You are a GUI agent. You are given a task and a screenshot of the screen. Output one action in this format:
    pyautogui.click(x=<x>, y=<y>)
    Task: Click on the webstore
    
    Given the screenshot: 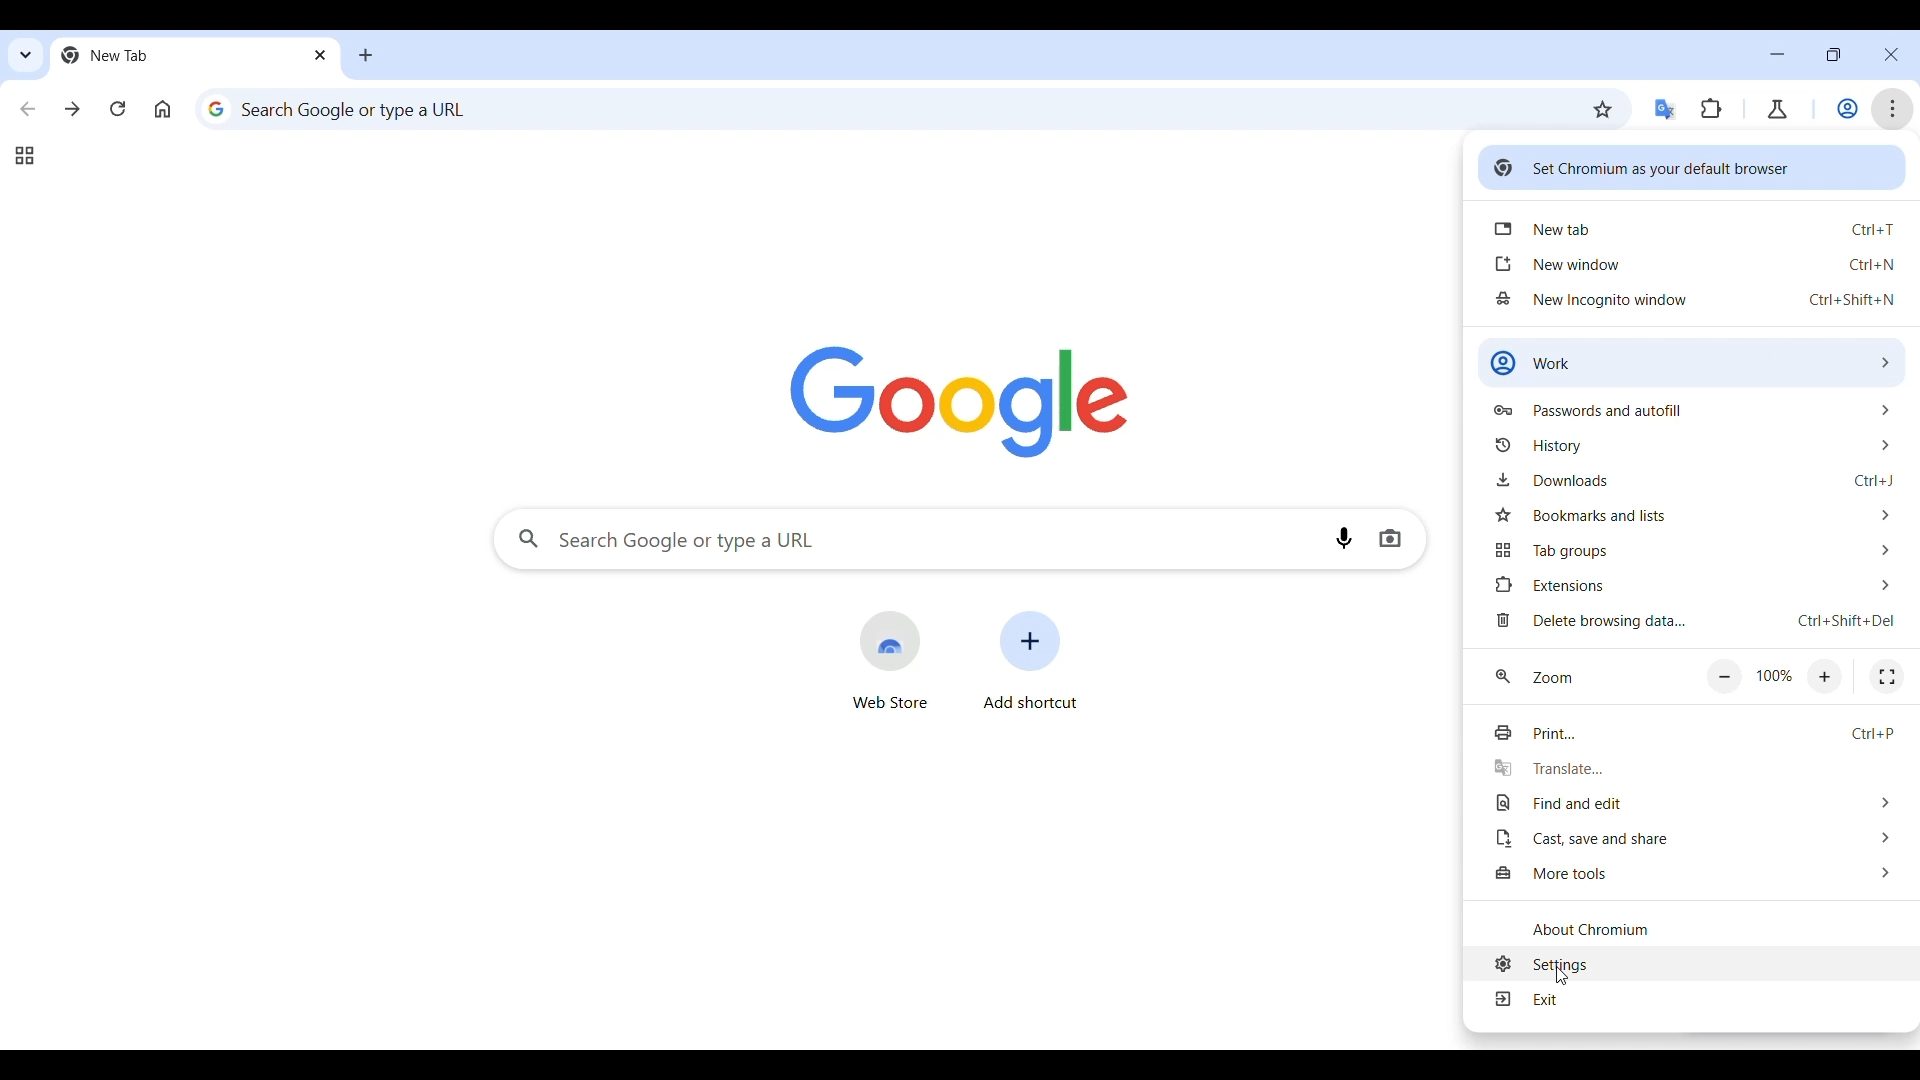 What is the action you would take?
    pyautogui.click(x=890, y=660)
    